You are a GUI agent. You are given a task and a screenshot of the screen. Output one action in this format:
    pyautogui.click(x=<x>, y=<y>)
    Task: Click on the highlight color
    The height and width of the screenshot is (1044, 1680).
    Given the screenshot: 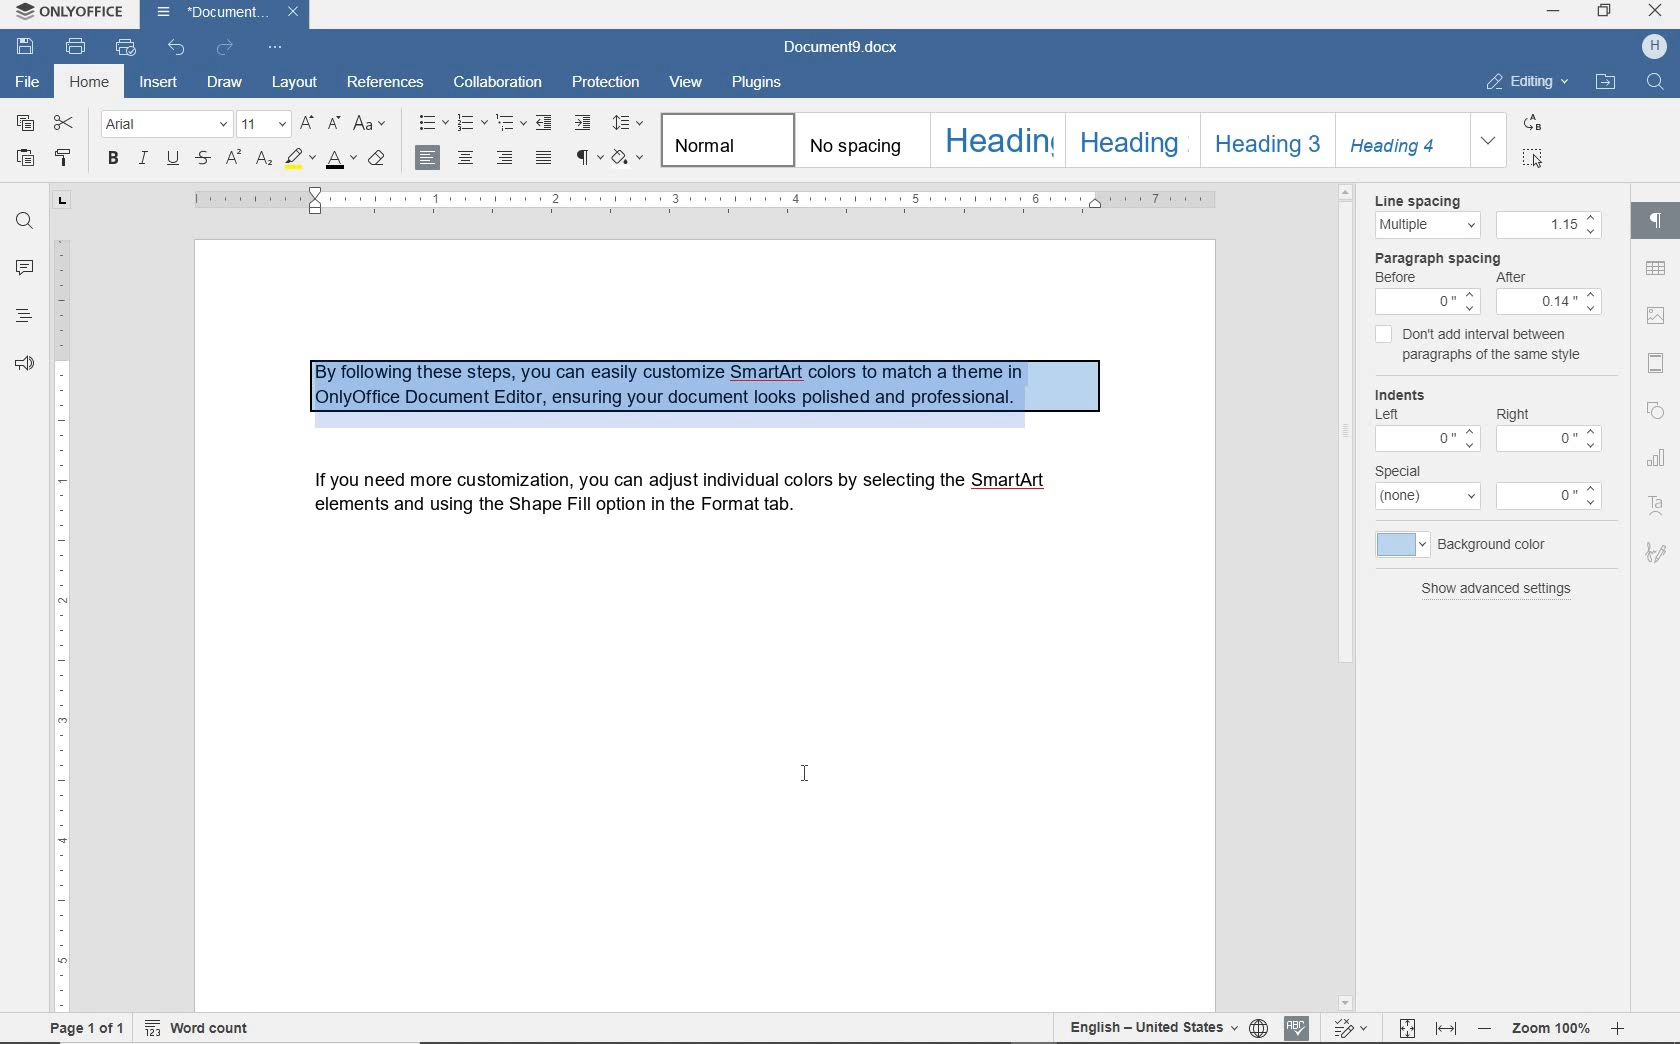 What is the action you would take?
    pyautogui.click(x=299, y=160)
    